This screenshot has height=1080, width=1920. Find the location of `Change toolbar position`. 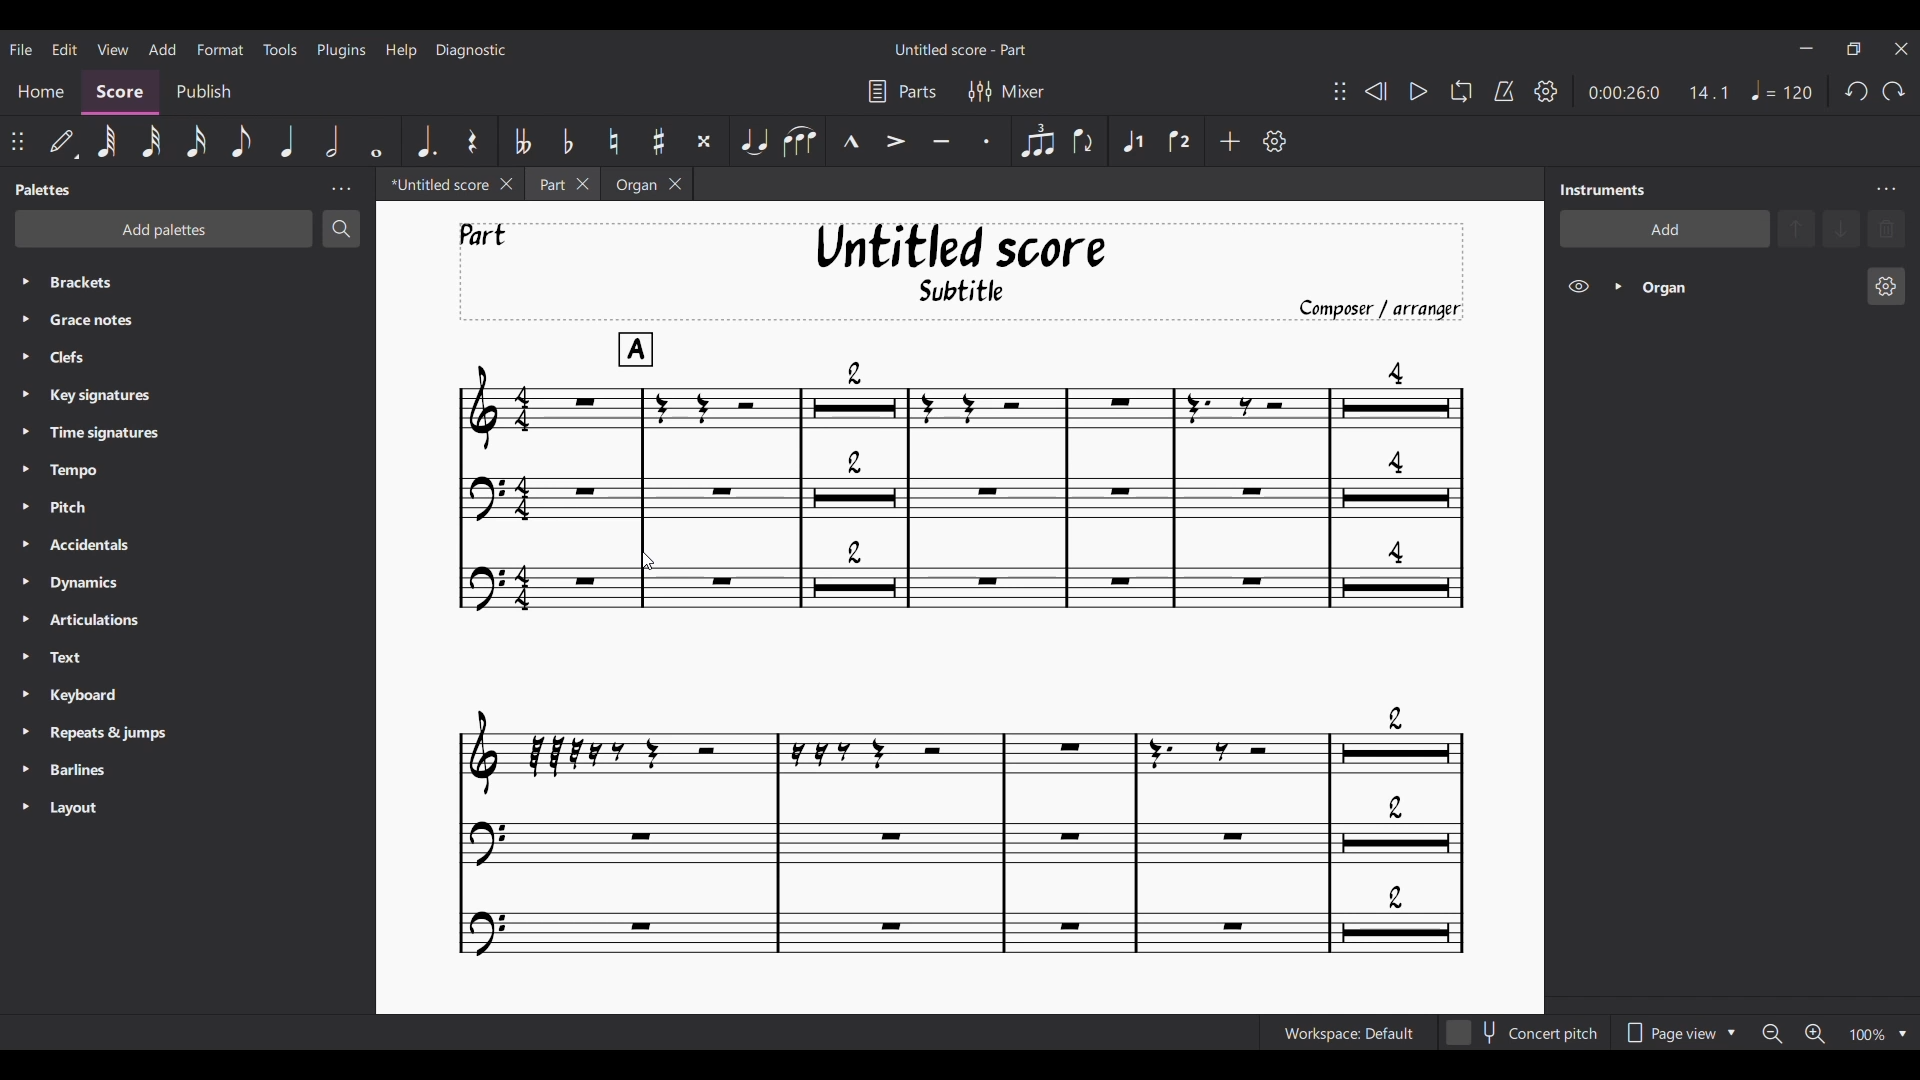

Change toolbar position is located at coordinates (1340, 91).